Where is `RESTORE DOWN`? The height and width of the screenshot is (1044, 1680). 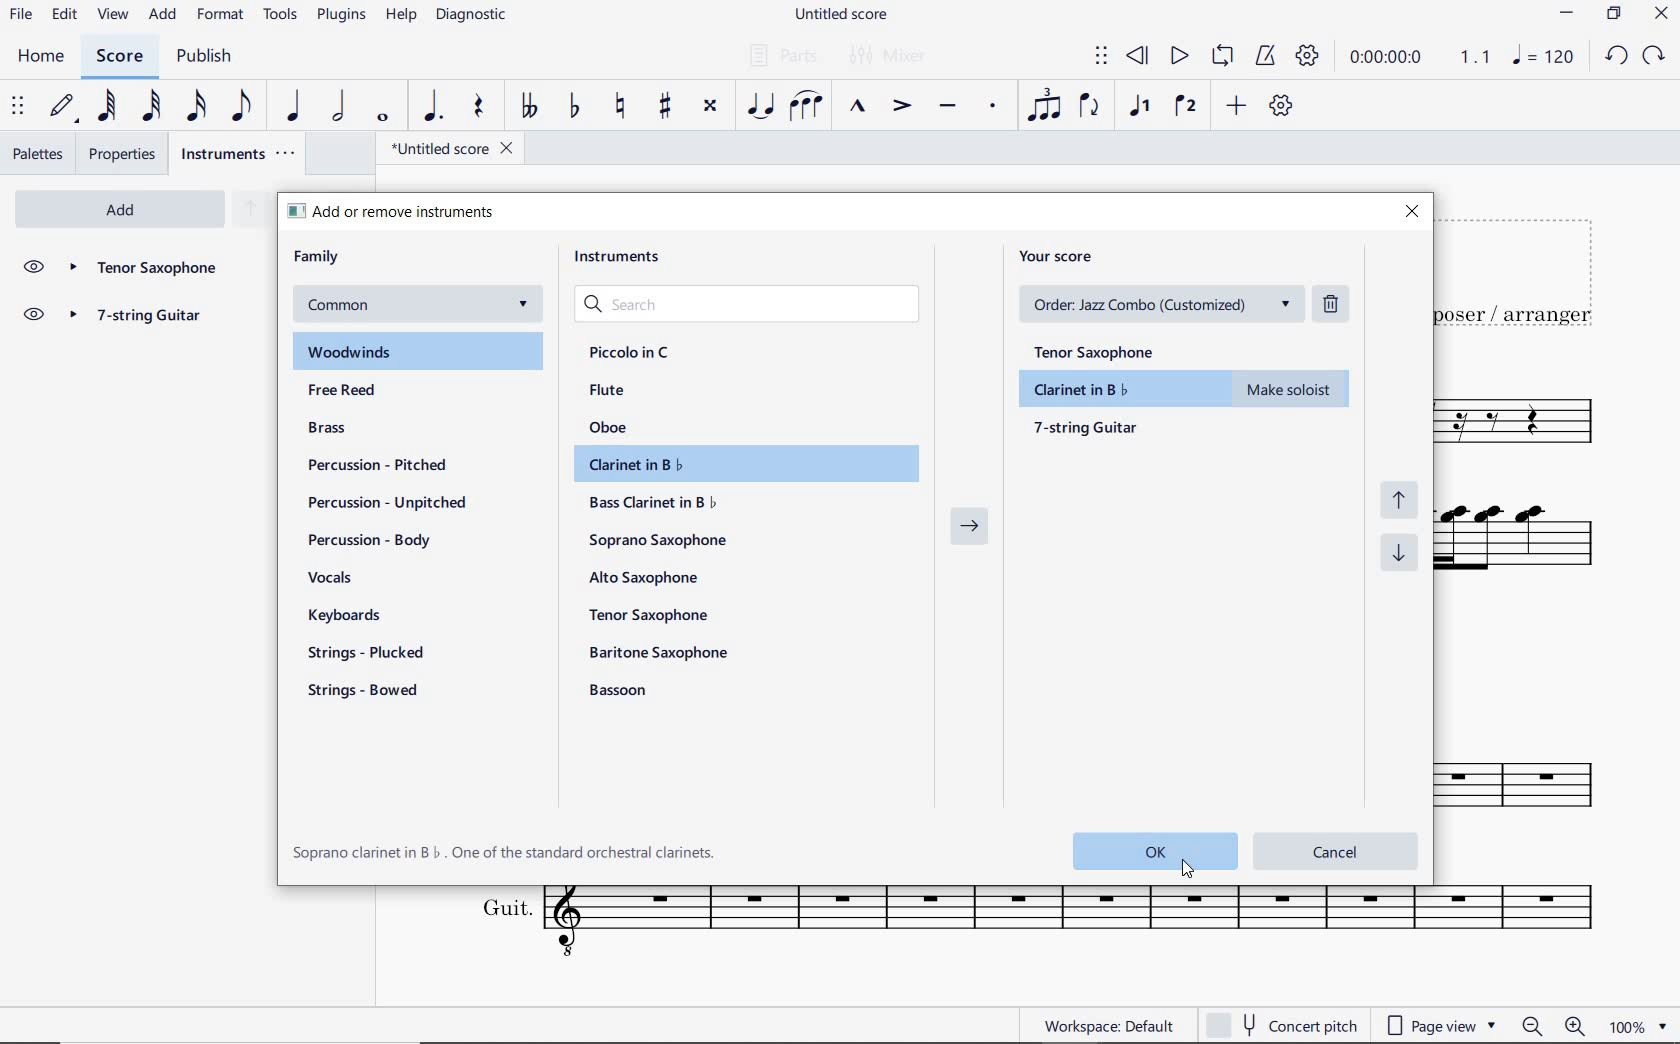
RESTORE DOWN is located at coordinates (1617, 15).